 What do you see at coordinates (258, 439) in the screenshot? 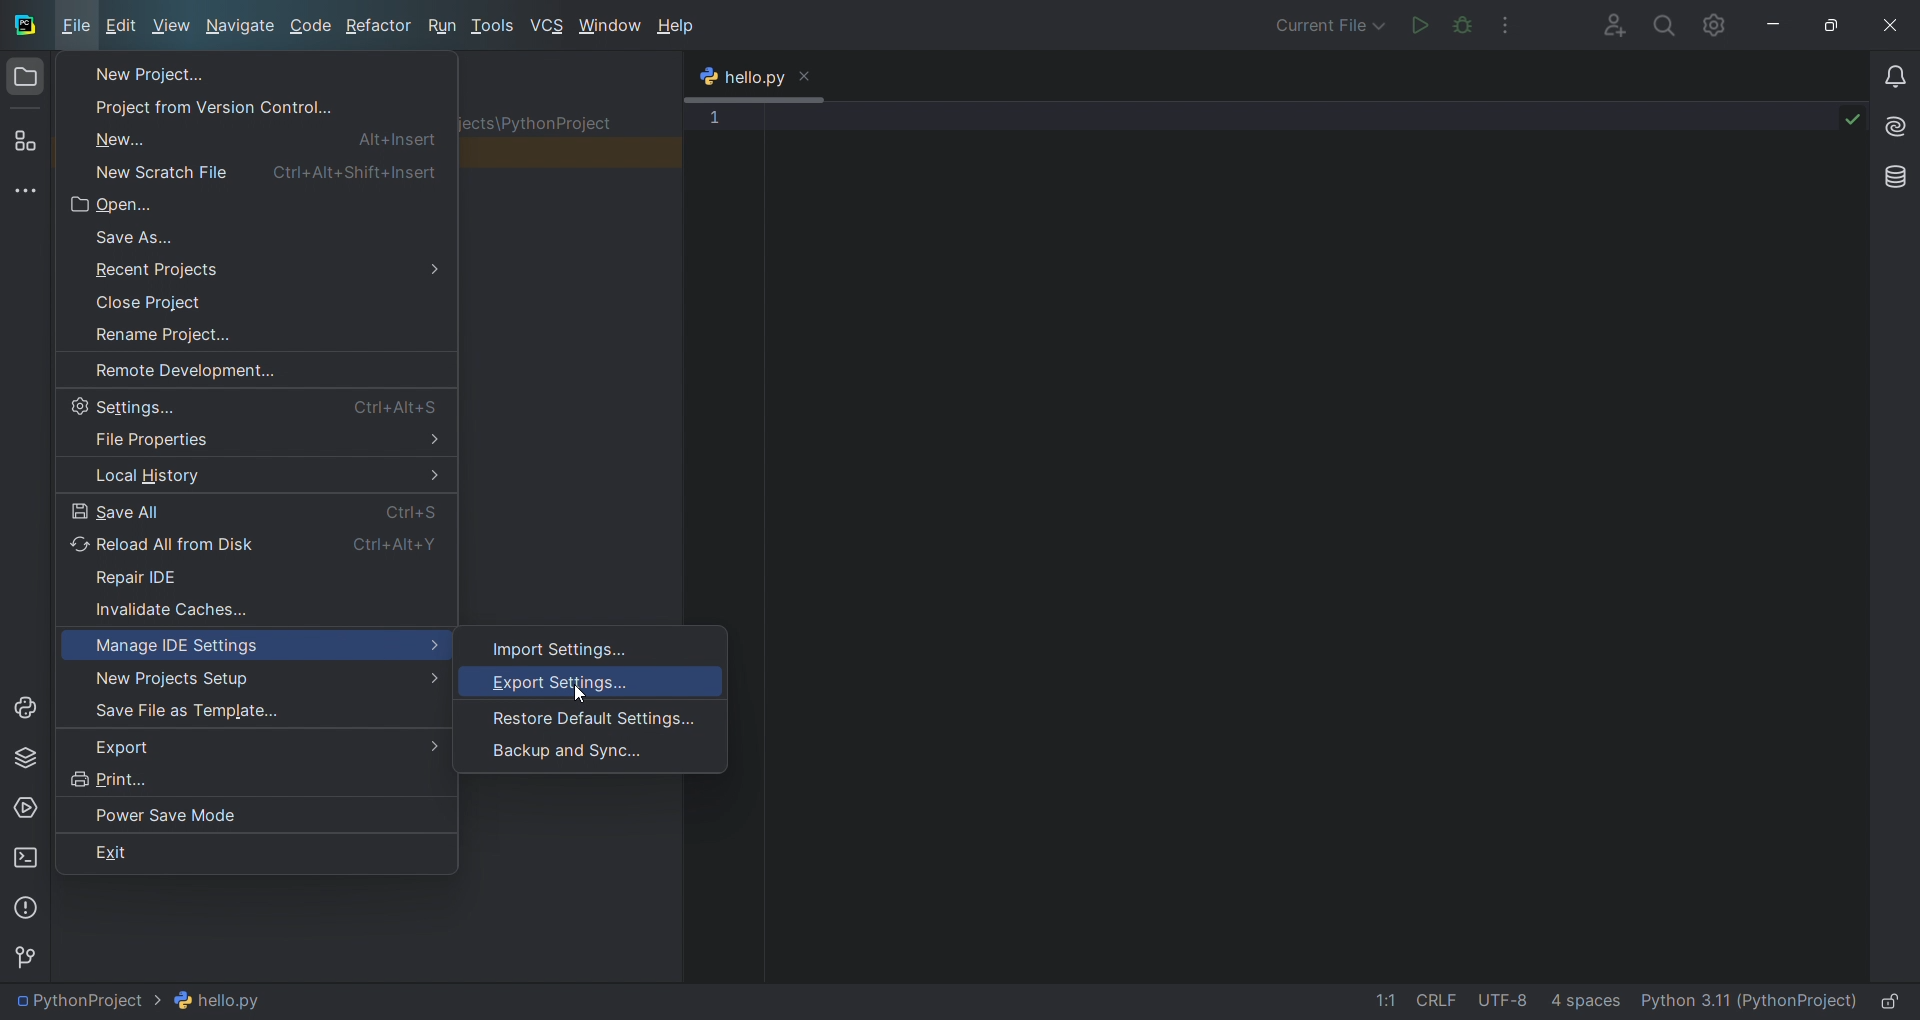
I see `properties` at bounding box center [258, 439].